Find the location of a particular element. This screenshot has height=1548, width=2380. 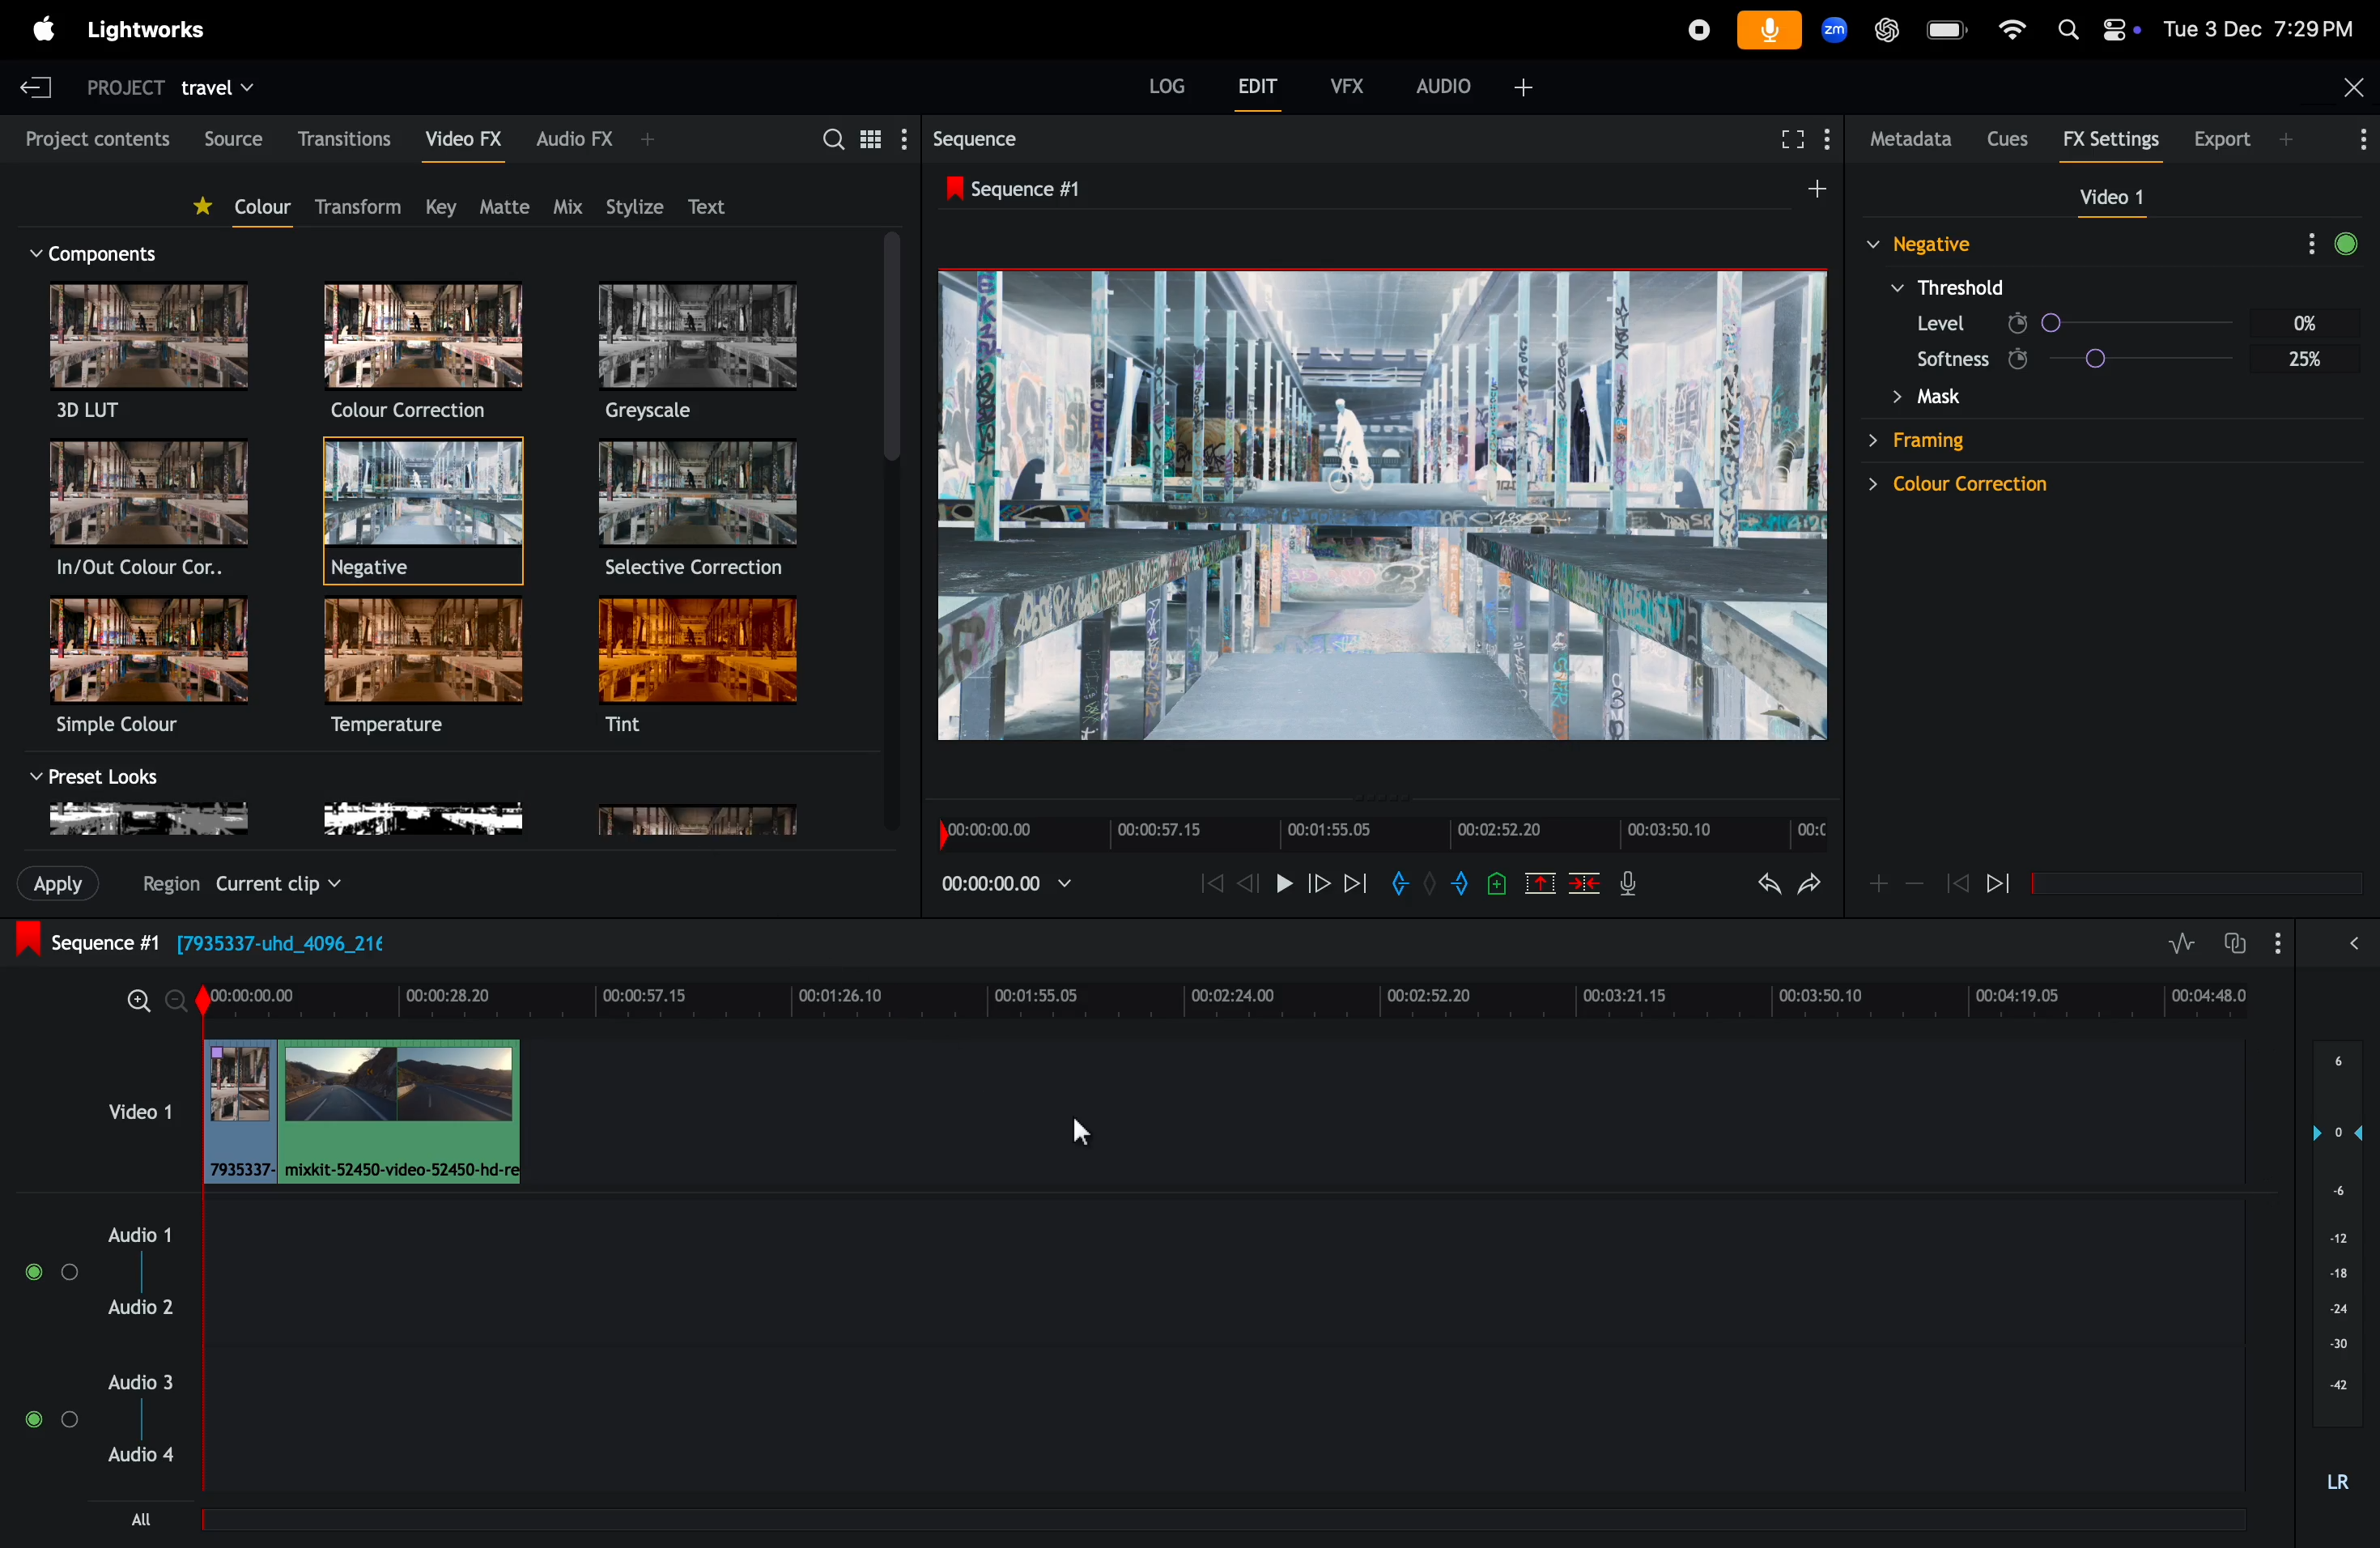

Selective correction is located at coordinates (700, 513).